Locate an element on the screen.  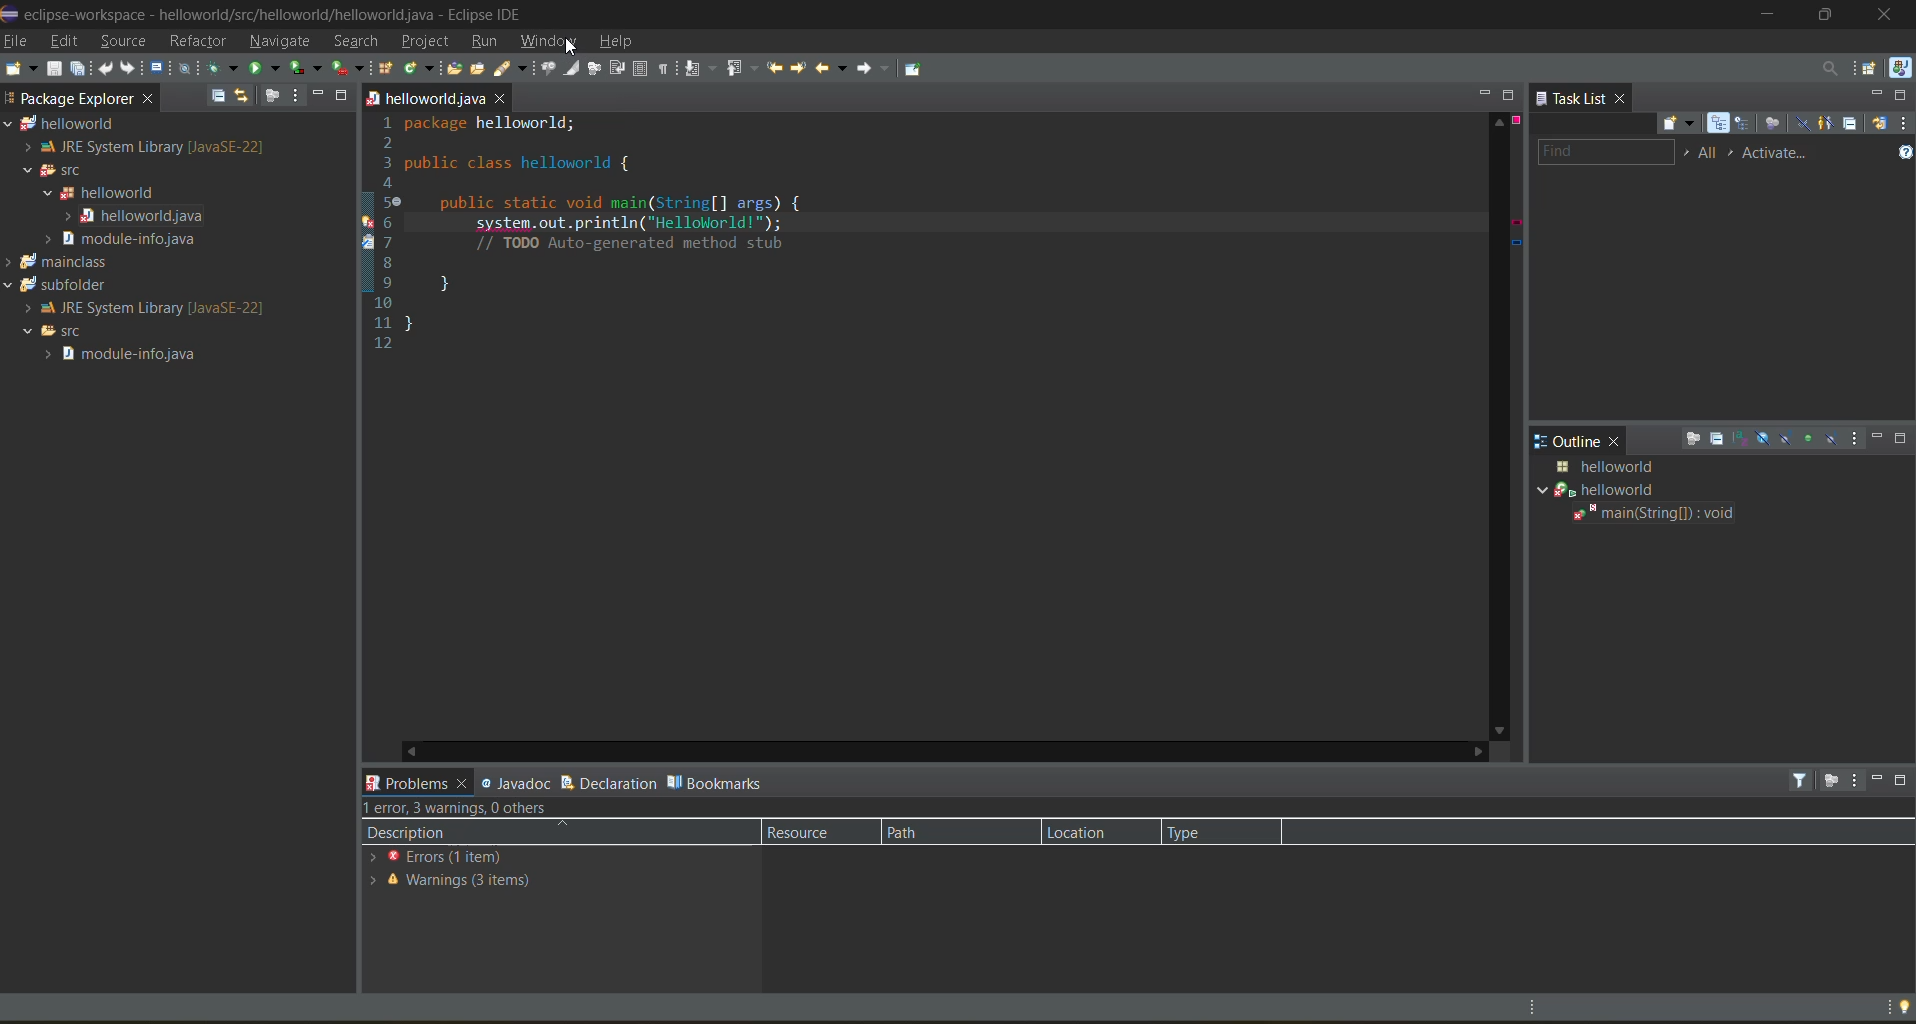
focus on active task is located at coordinates (1837, 778).